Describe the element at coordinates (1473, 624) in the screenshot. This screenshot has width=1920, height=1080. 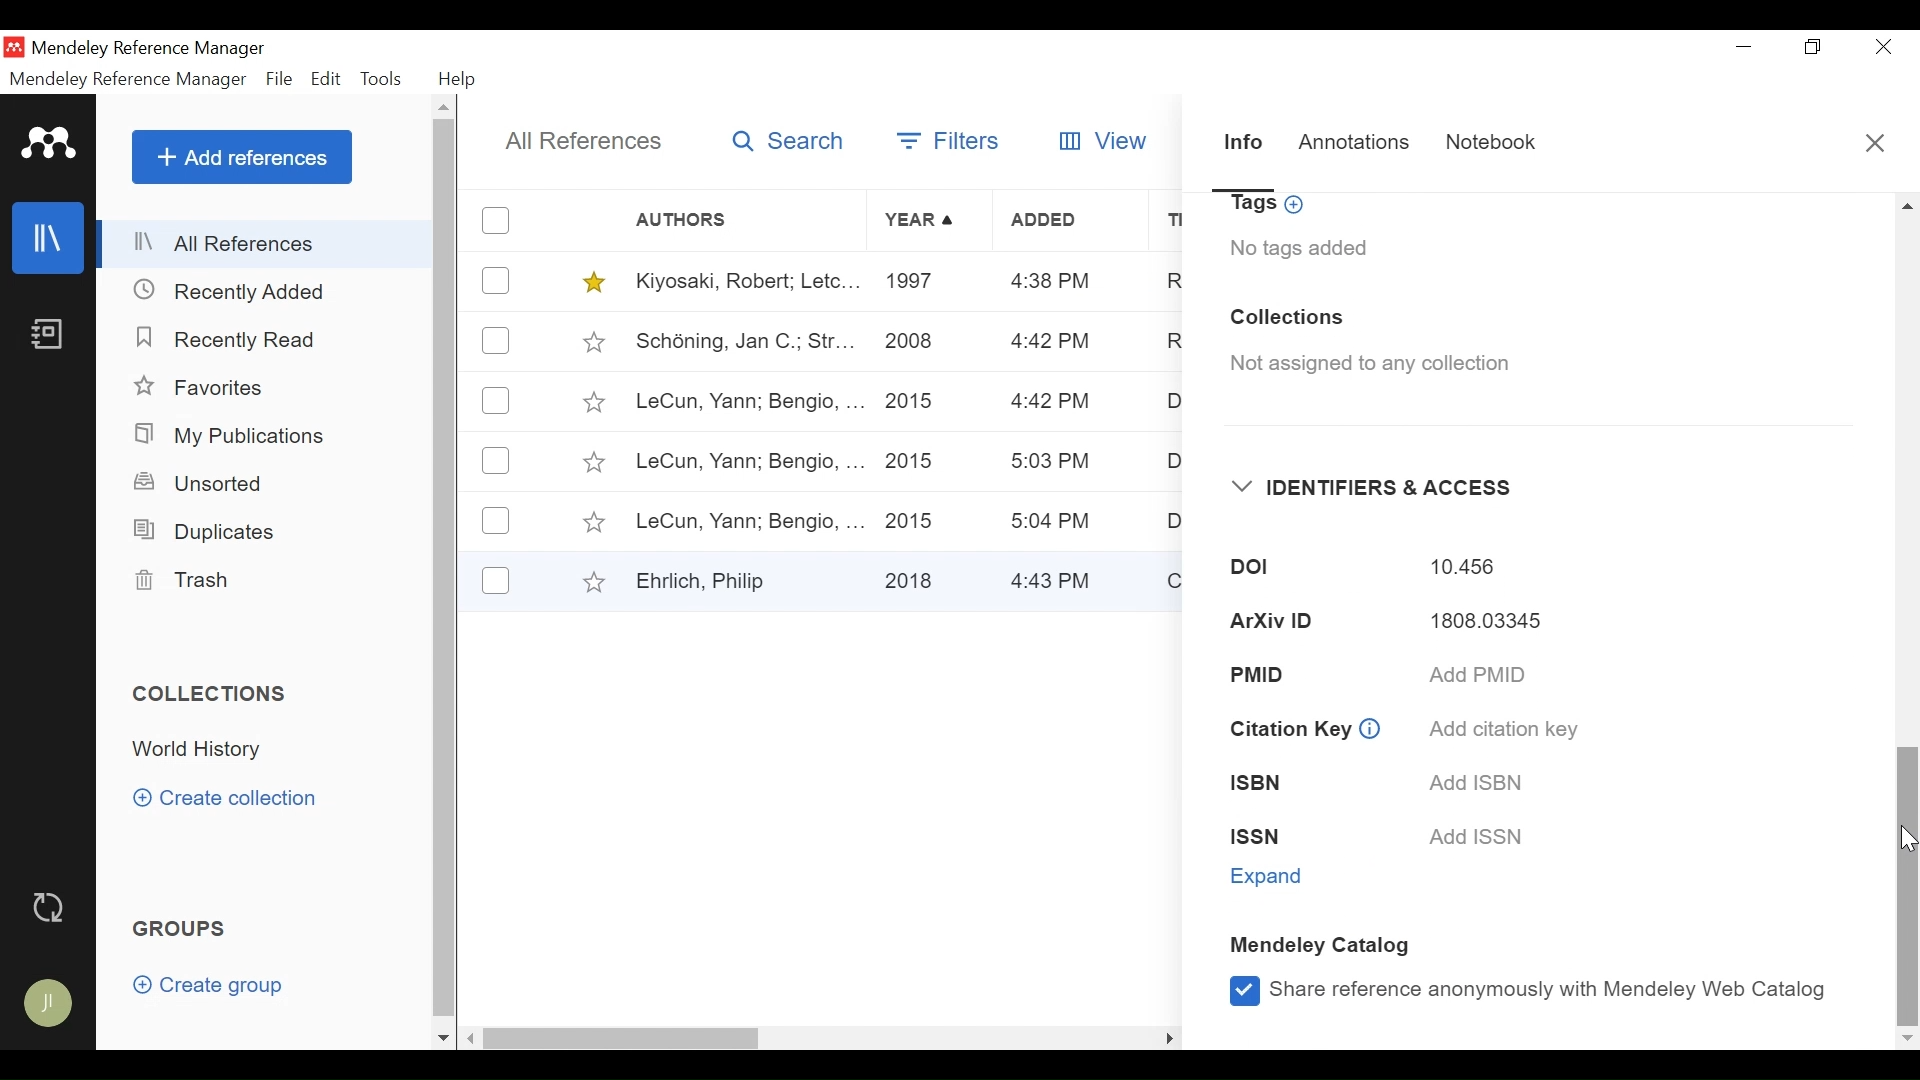
I see `1808.03345` at that location.